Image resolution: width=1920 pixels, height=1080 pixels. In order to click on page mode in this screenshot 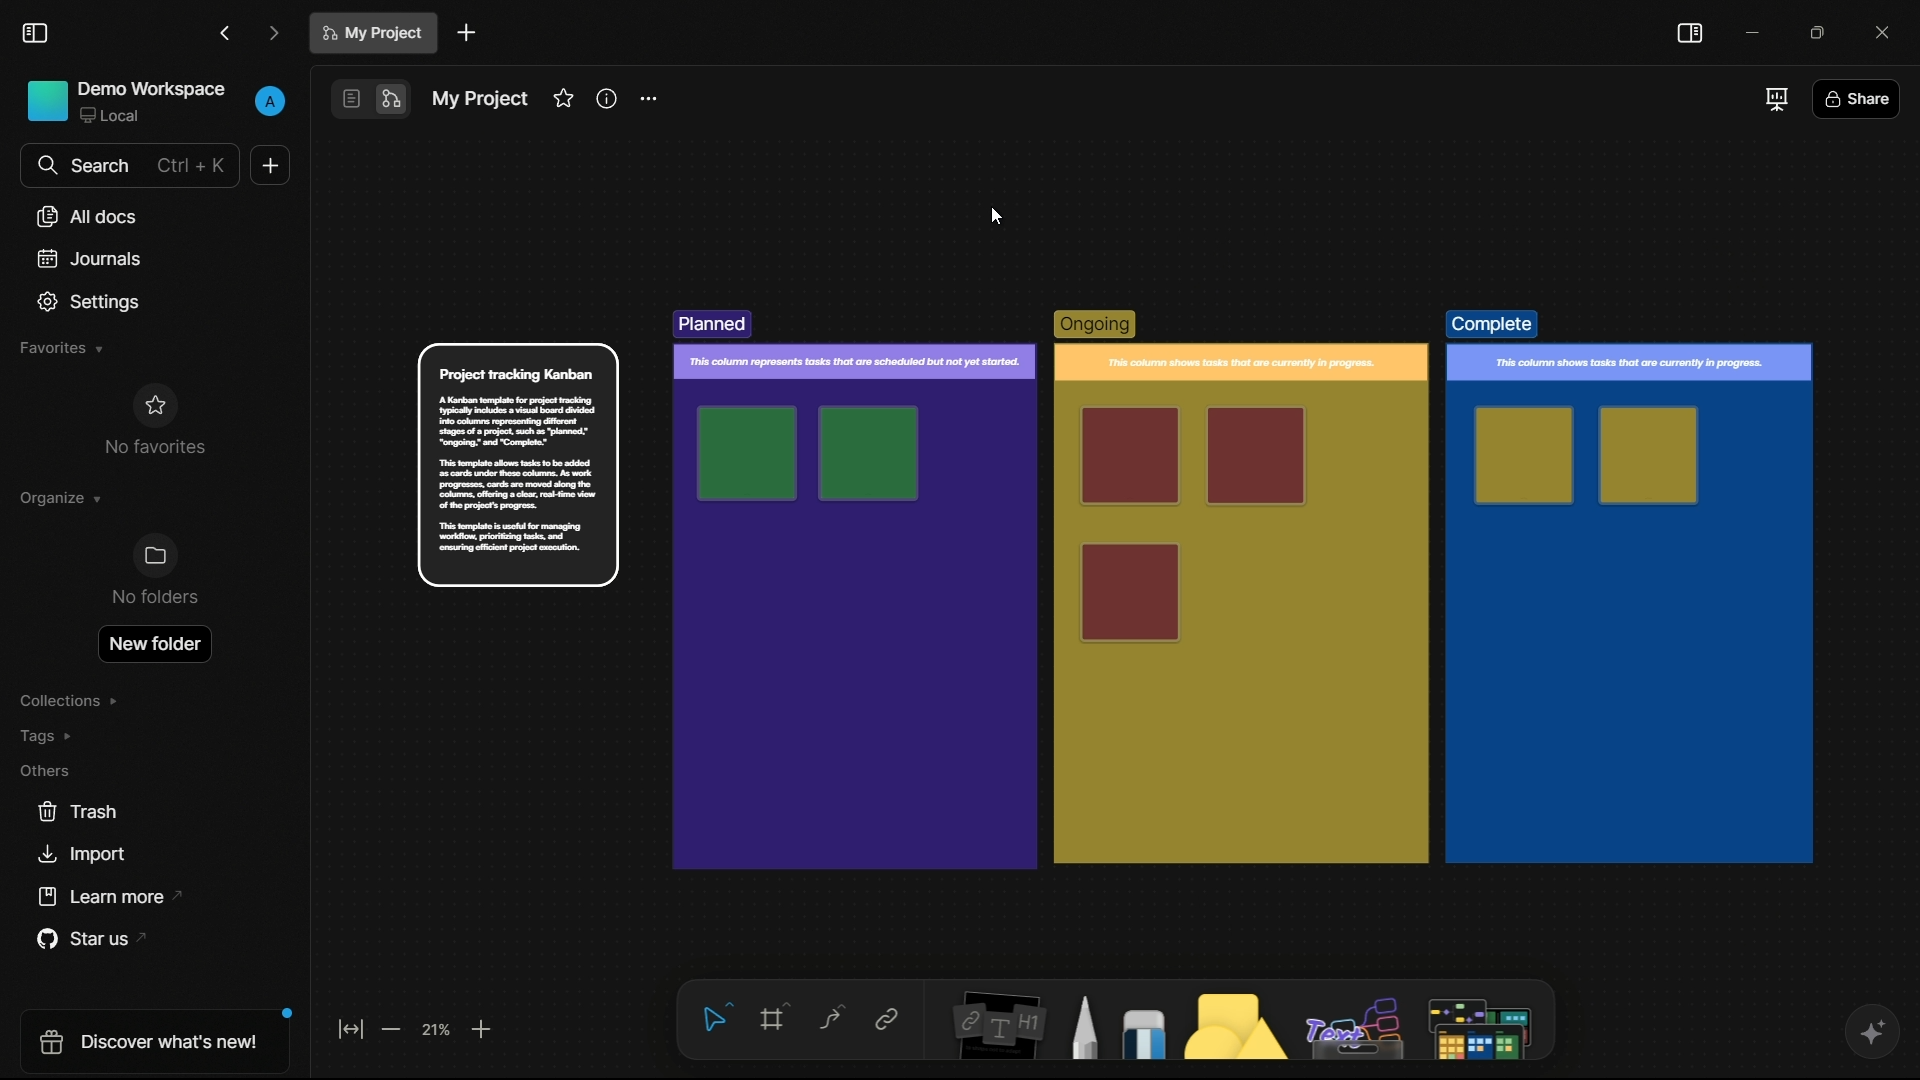, I will do `click(349, 99)`.